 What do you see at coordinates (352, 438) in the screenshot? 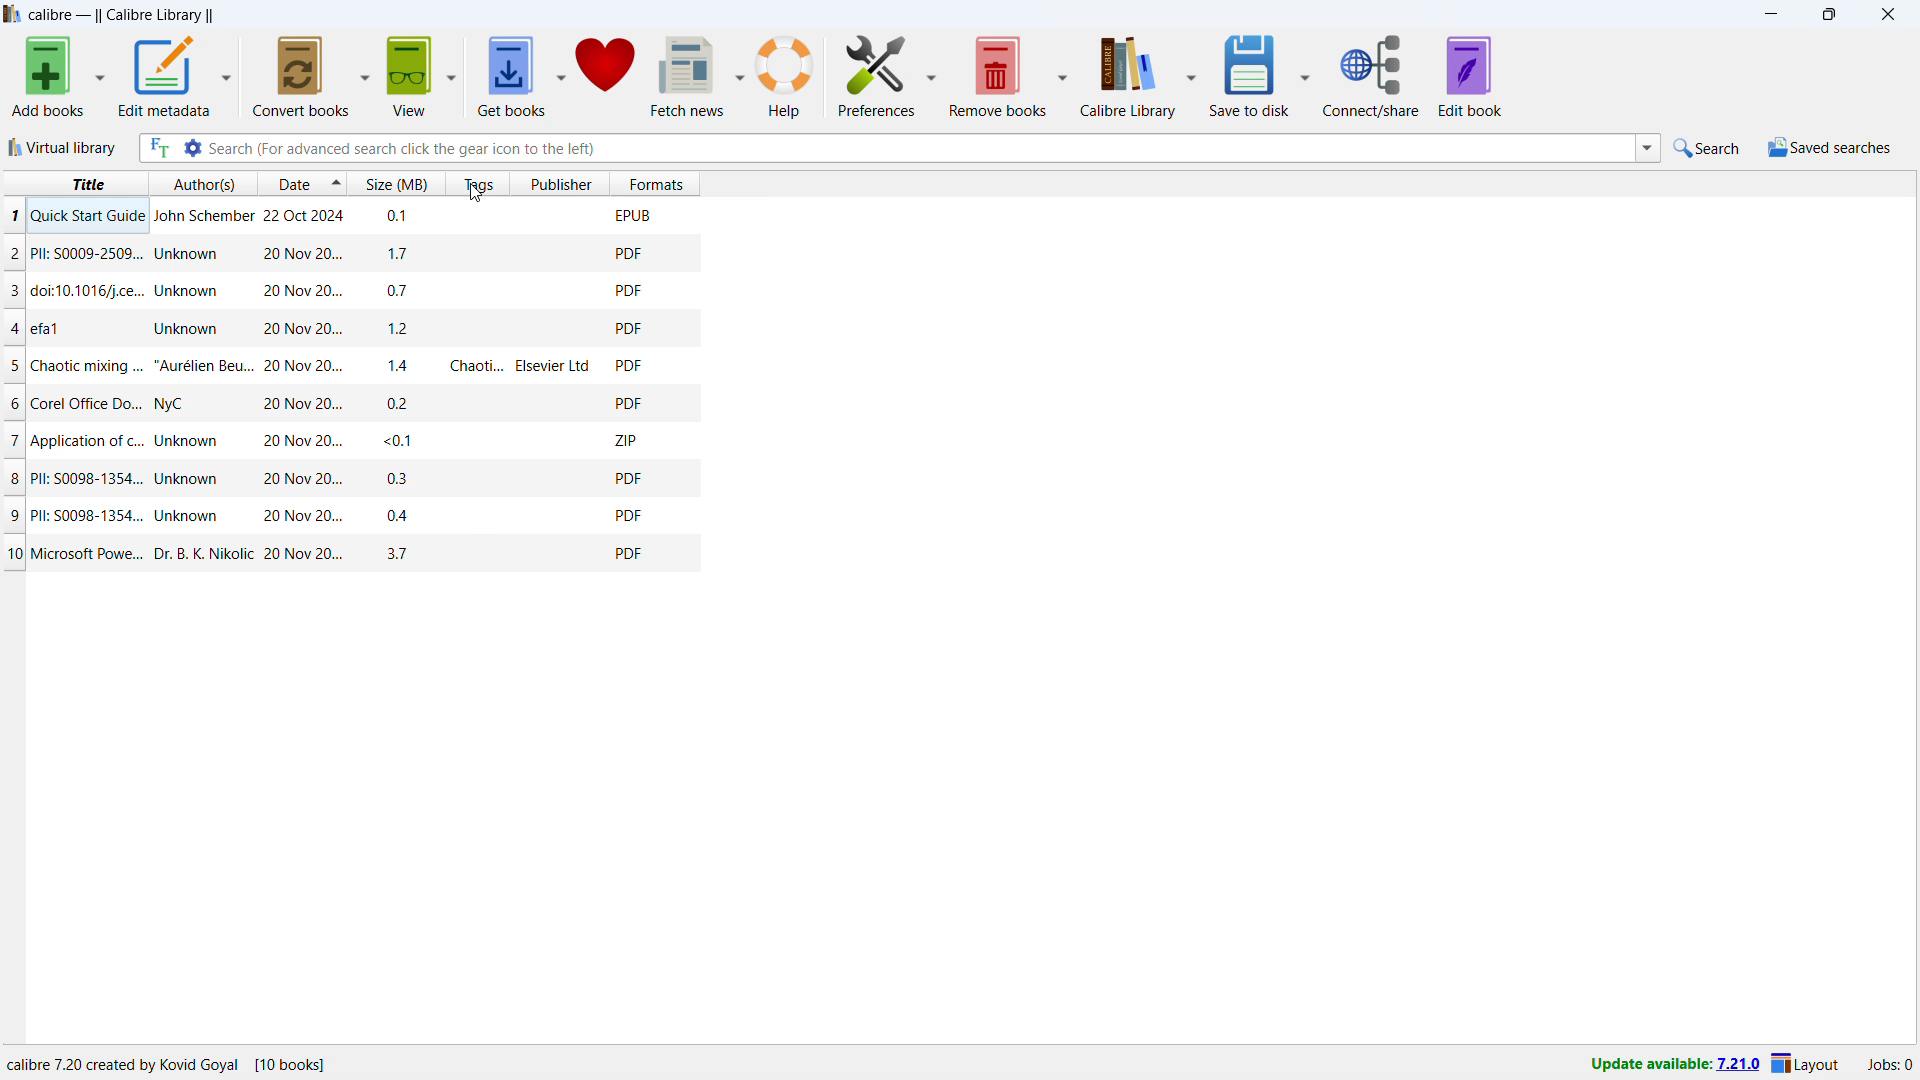
I see `7 Application of c... Unknown 20 Nov 20... <0.1 ZIP` at bounding box center [352, 438].